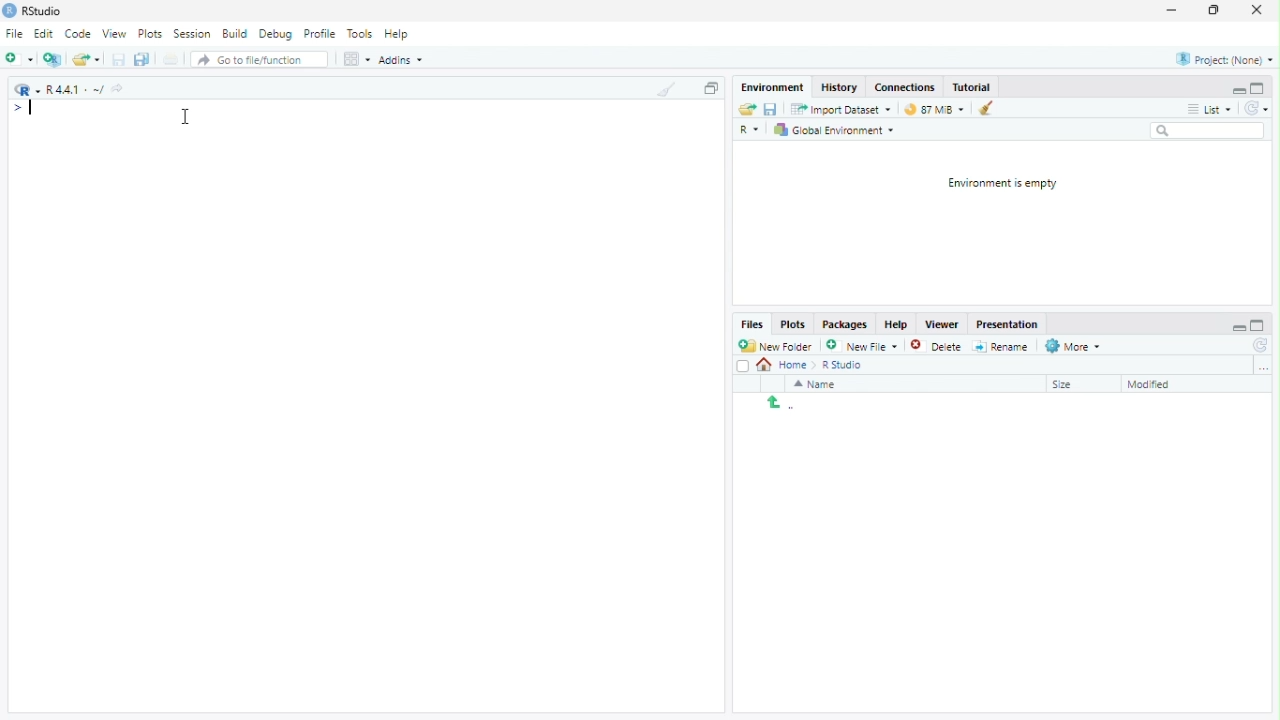  Describe the element at coordinates (53, 59) in the screenshot. I see `Create new project` at that location.